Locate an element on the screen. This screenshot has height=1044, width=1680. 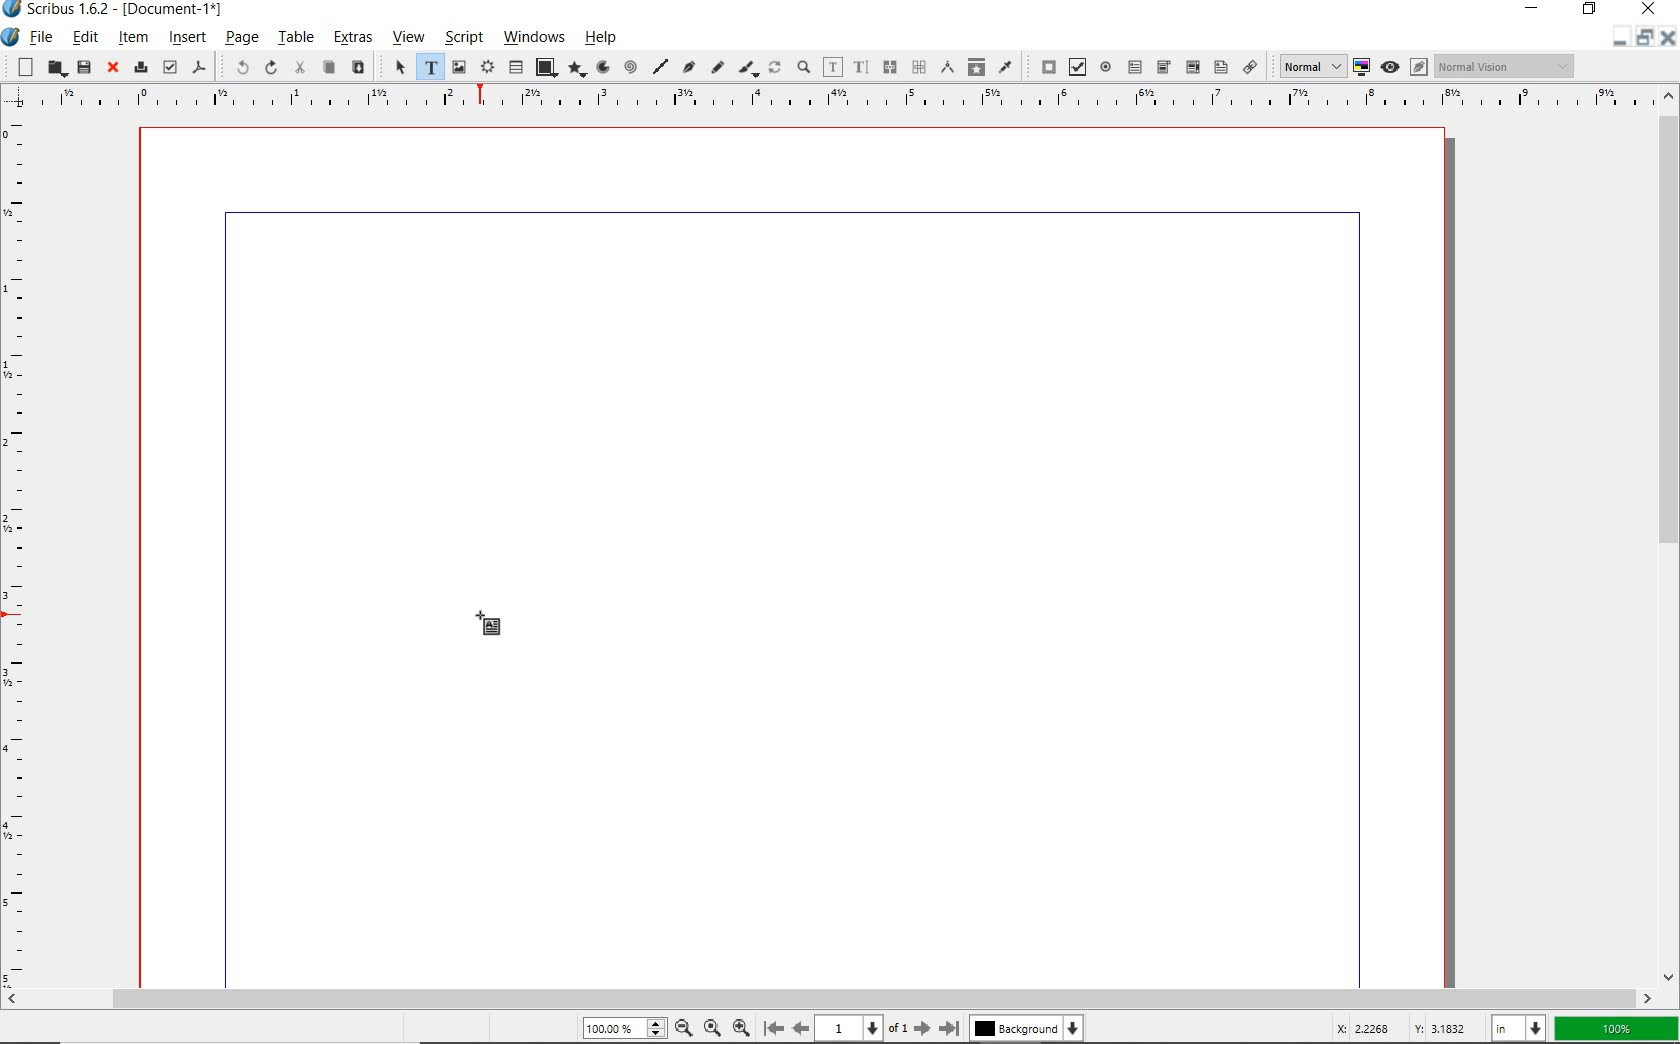
Background is located at coordinates (1028, 1030).